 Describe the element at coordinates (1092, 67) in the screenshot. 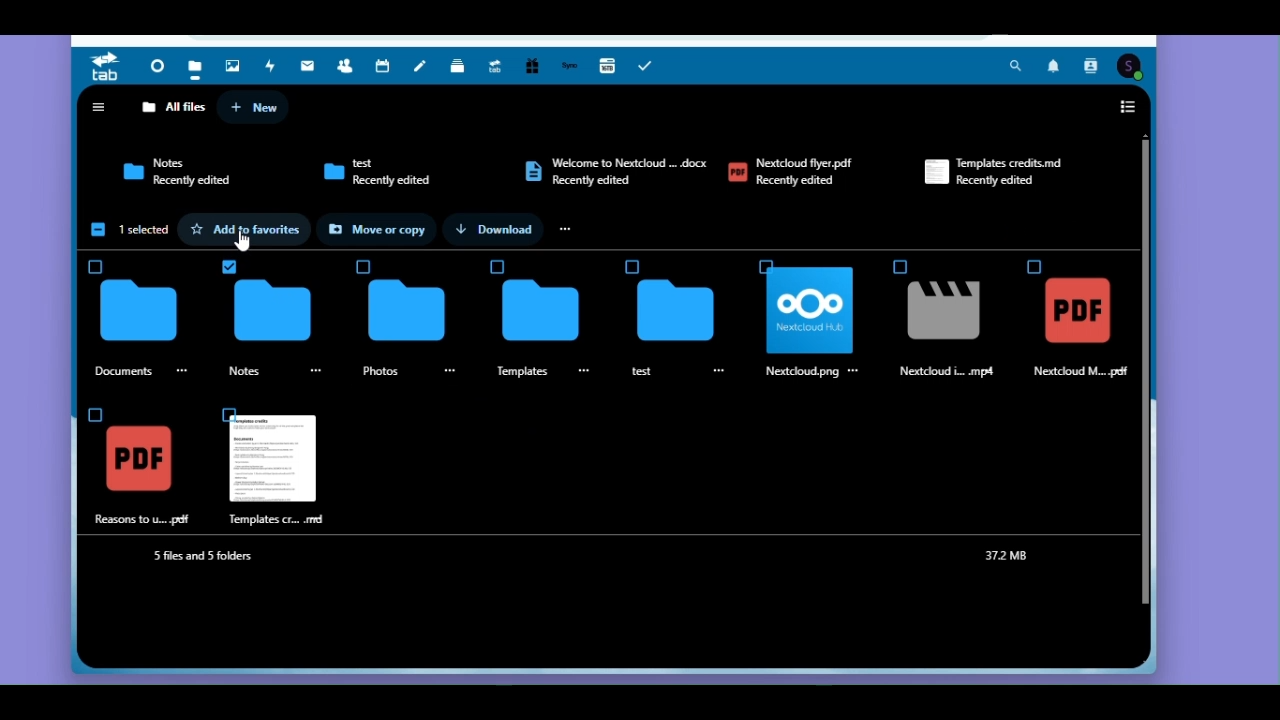

I see `Contact Search` at that location.